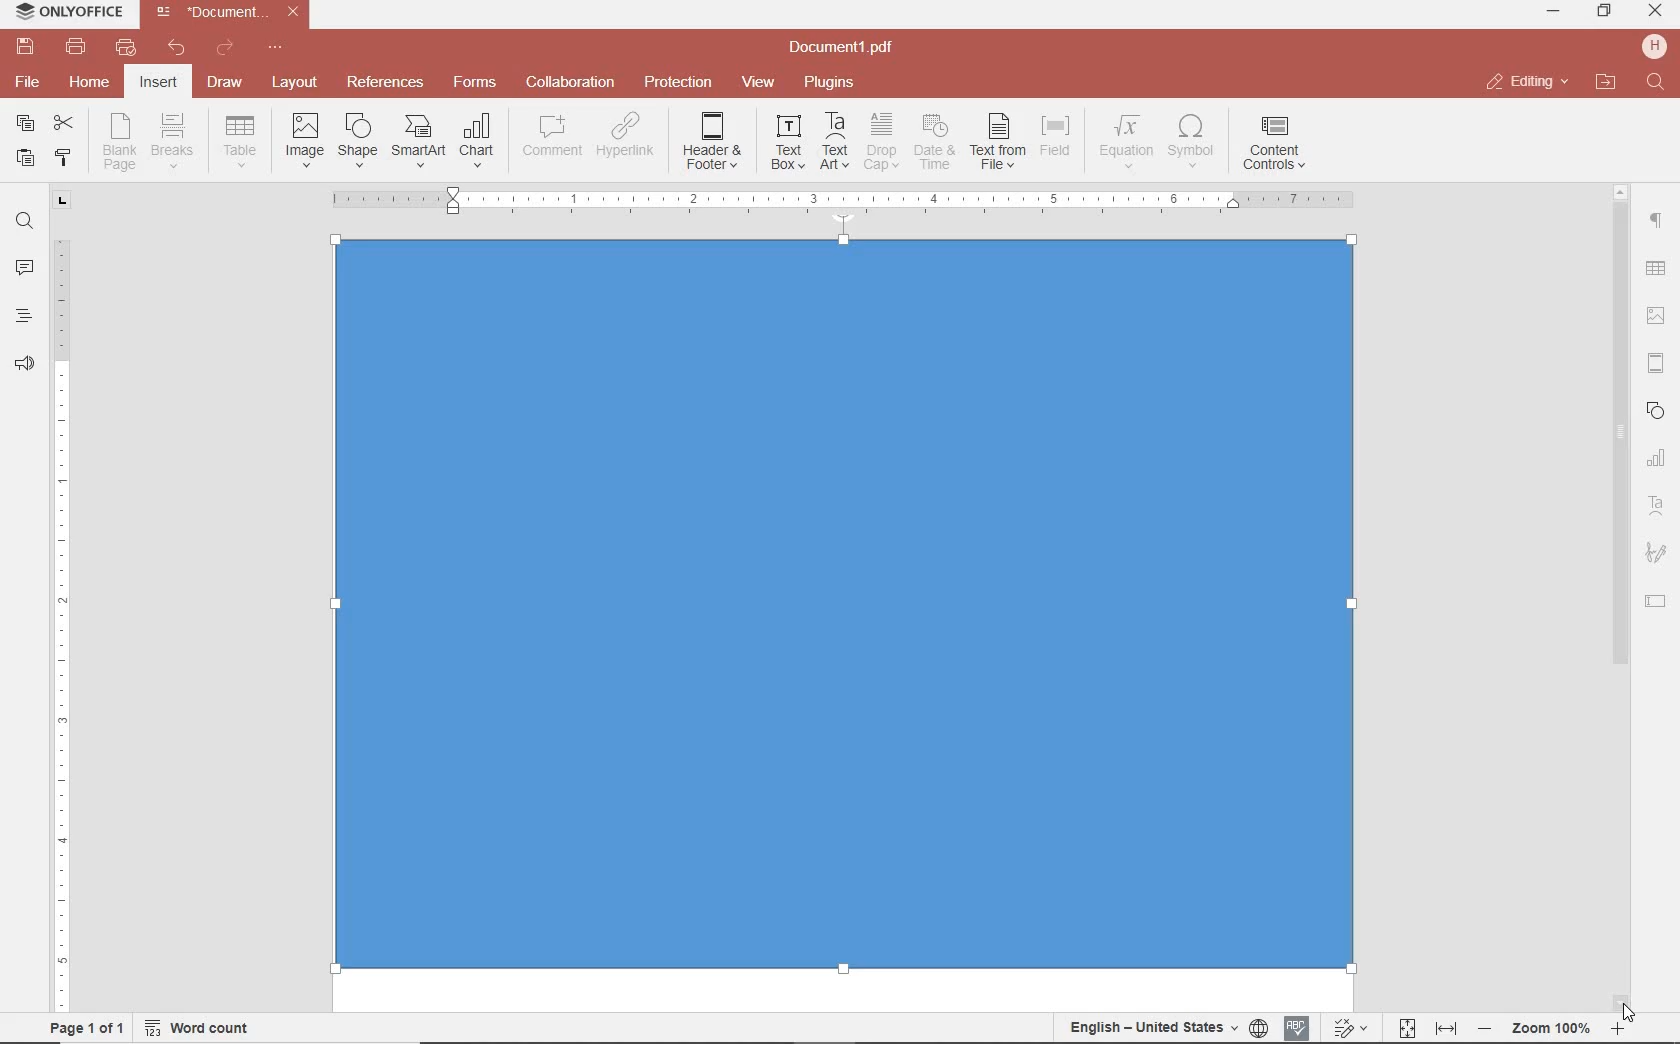  Describe the element at coordinates (223, 51) in the screenshot. I see `redo` at that location.